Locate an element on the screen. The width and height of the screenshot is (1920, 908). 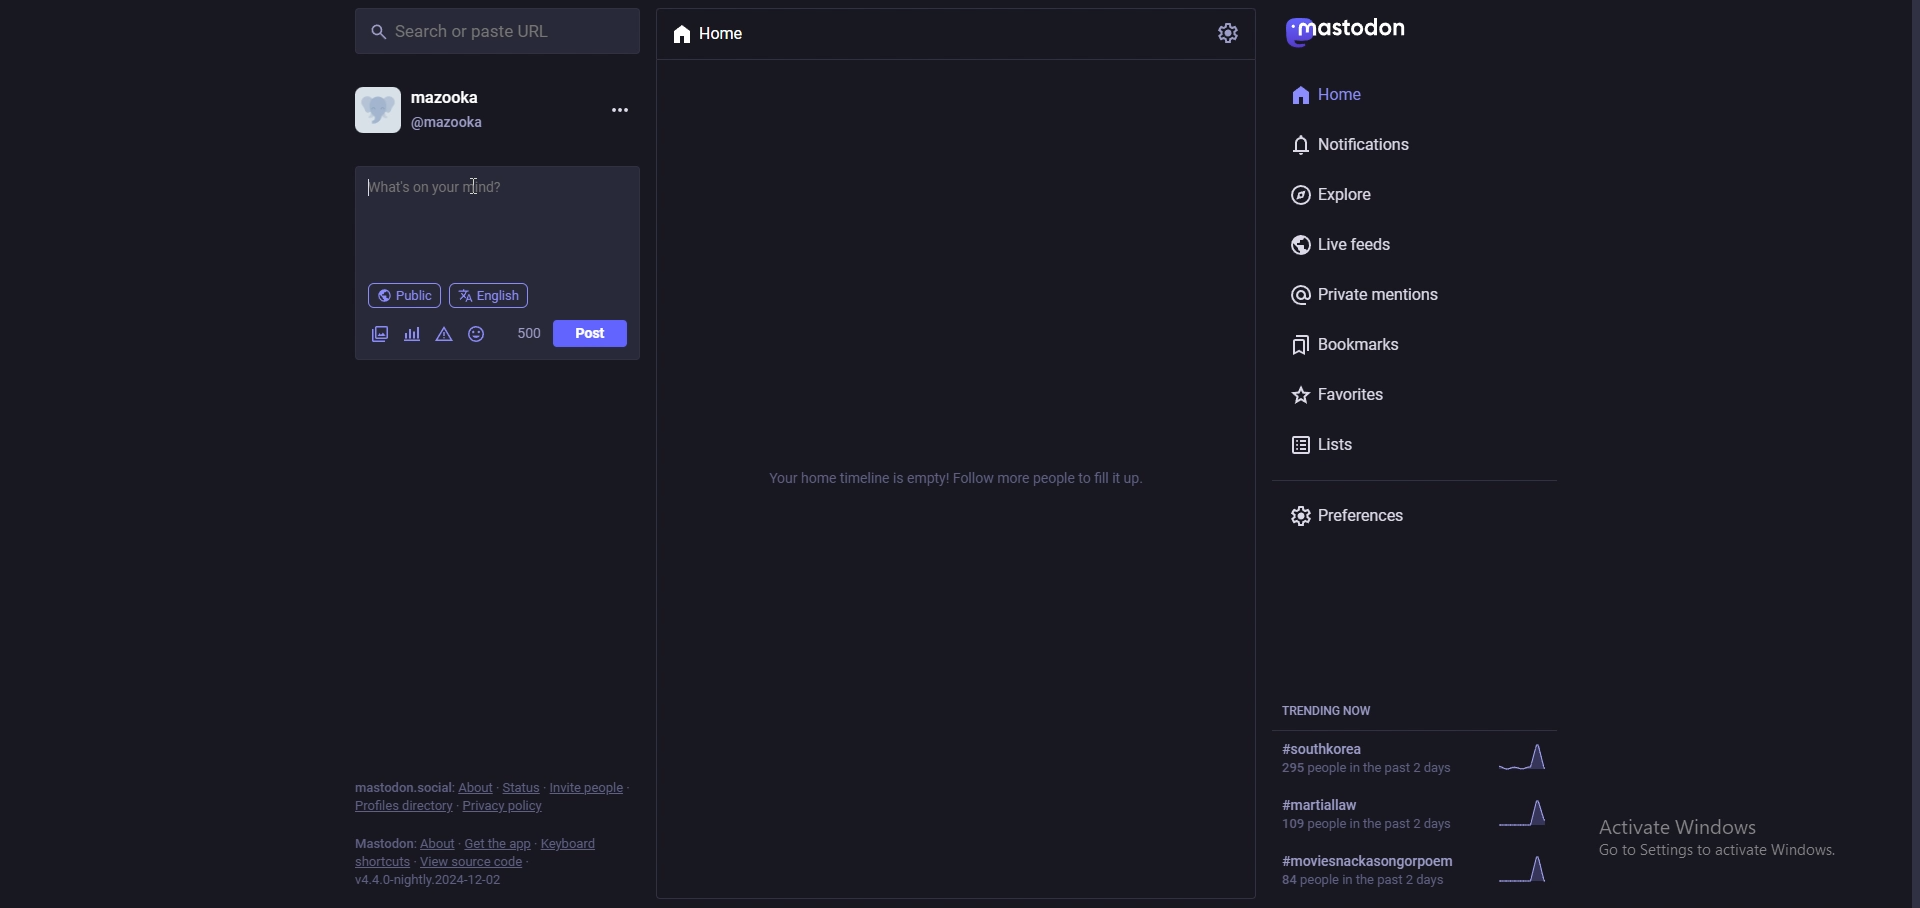
images is located at coordinates (381, 335).